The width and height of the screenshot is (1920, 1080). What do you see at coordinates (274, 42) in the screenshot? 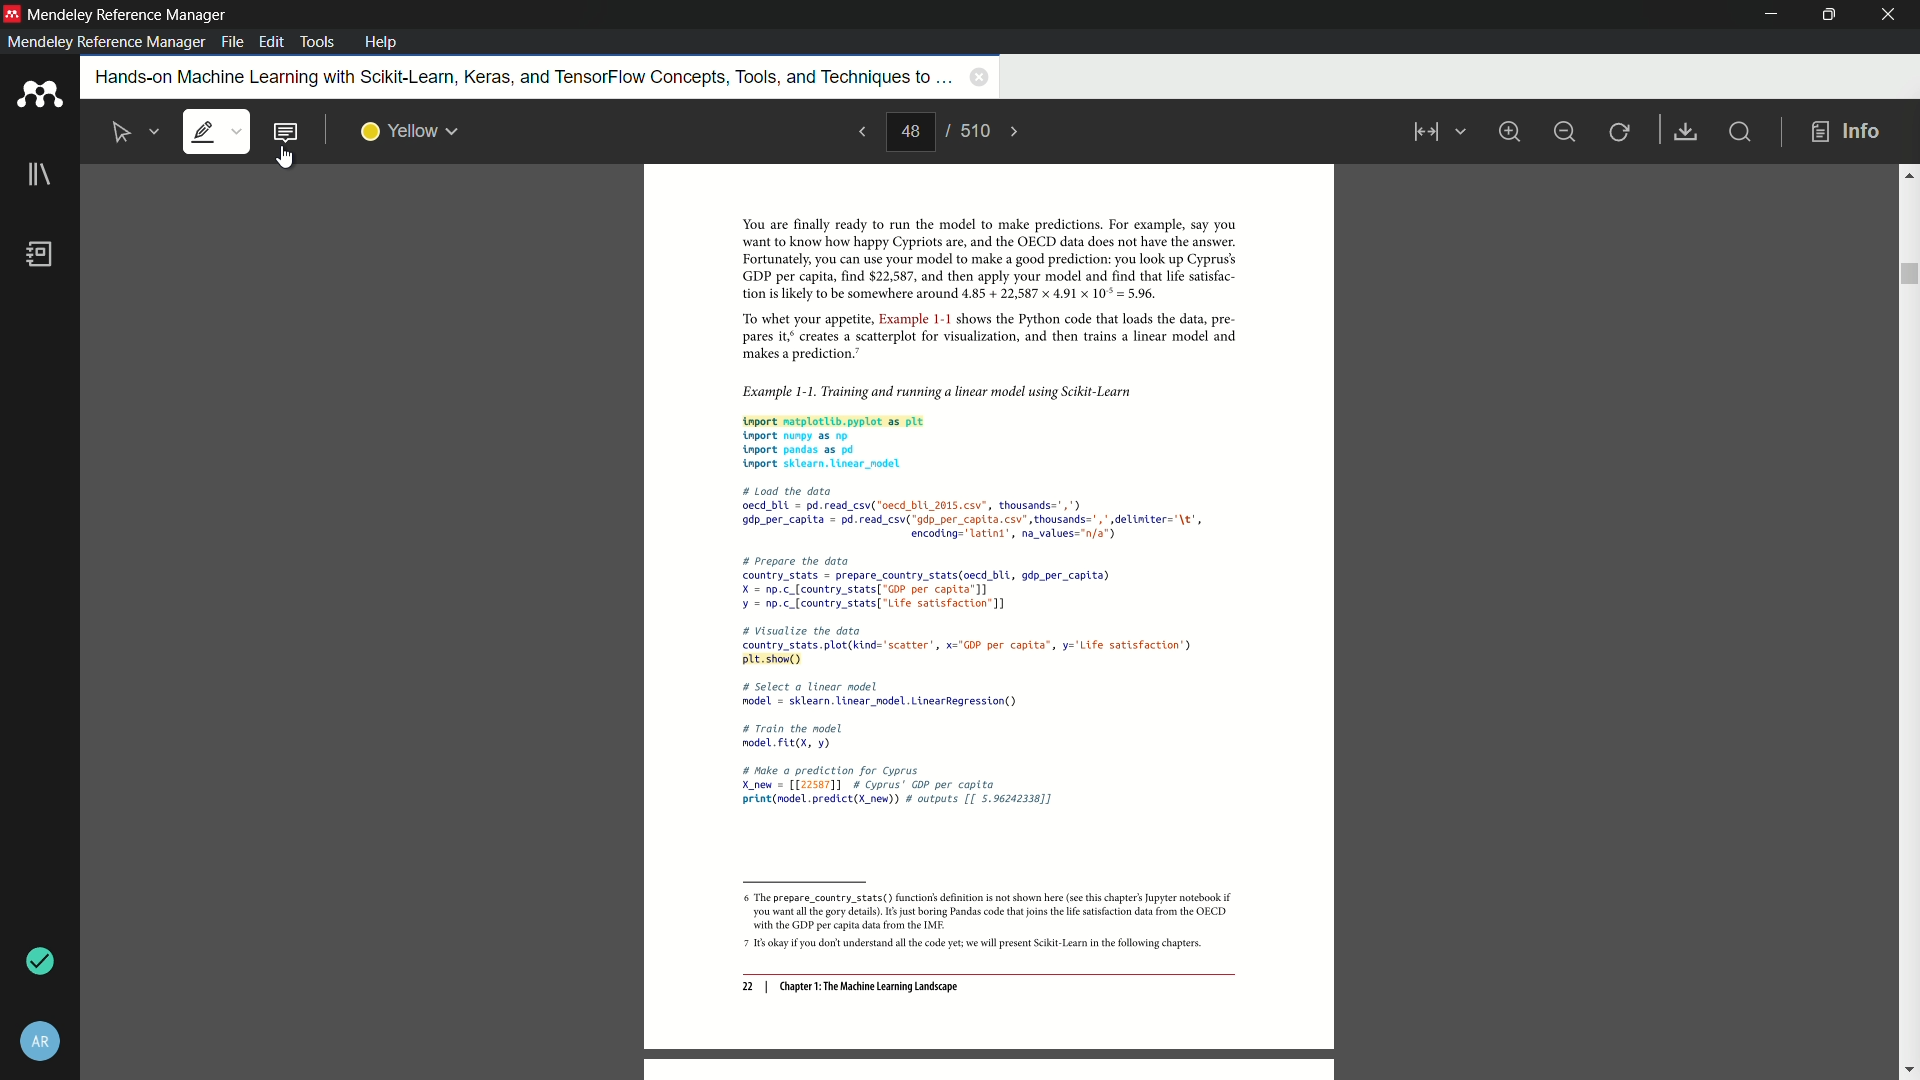
I see `edit menu` at bounding box center [274, 42].